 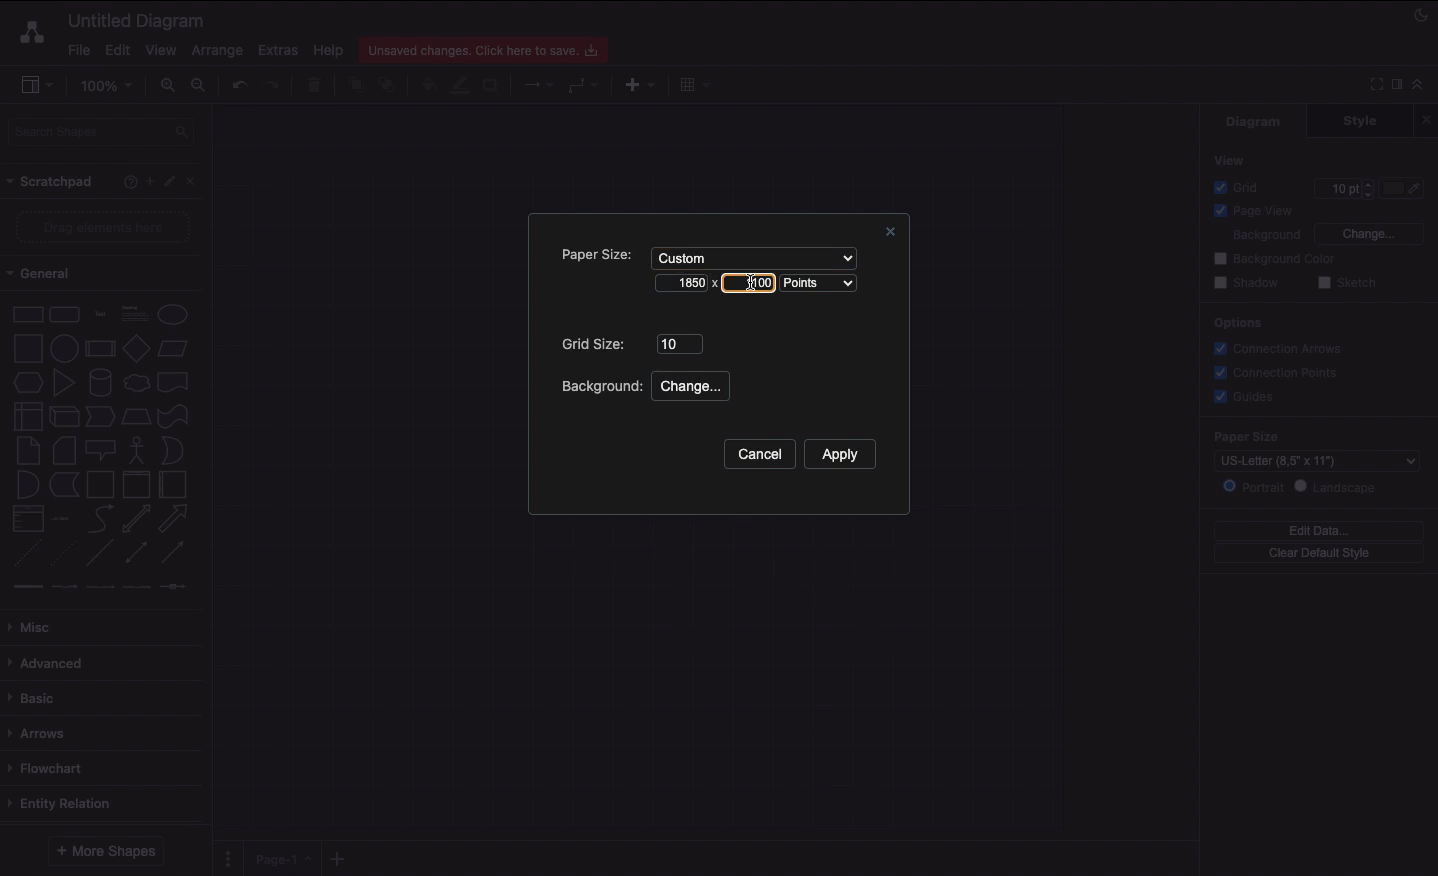 I want to click on Or, so click(x=173, y=449).